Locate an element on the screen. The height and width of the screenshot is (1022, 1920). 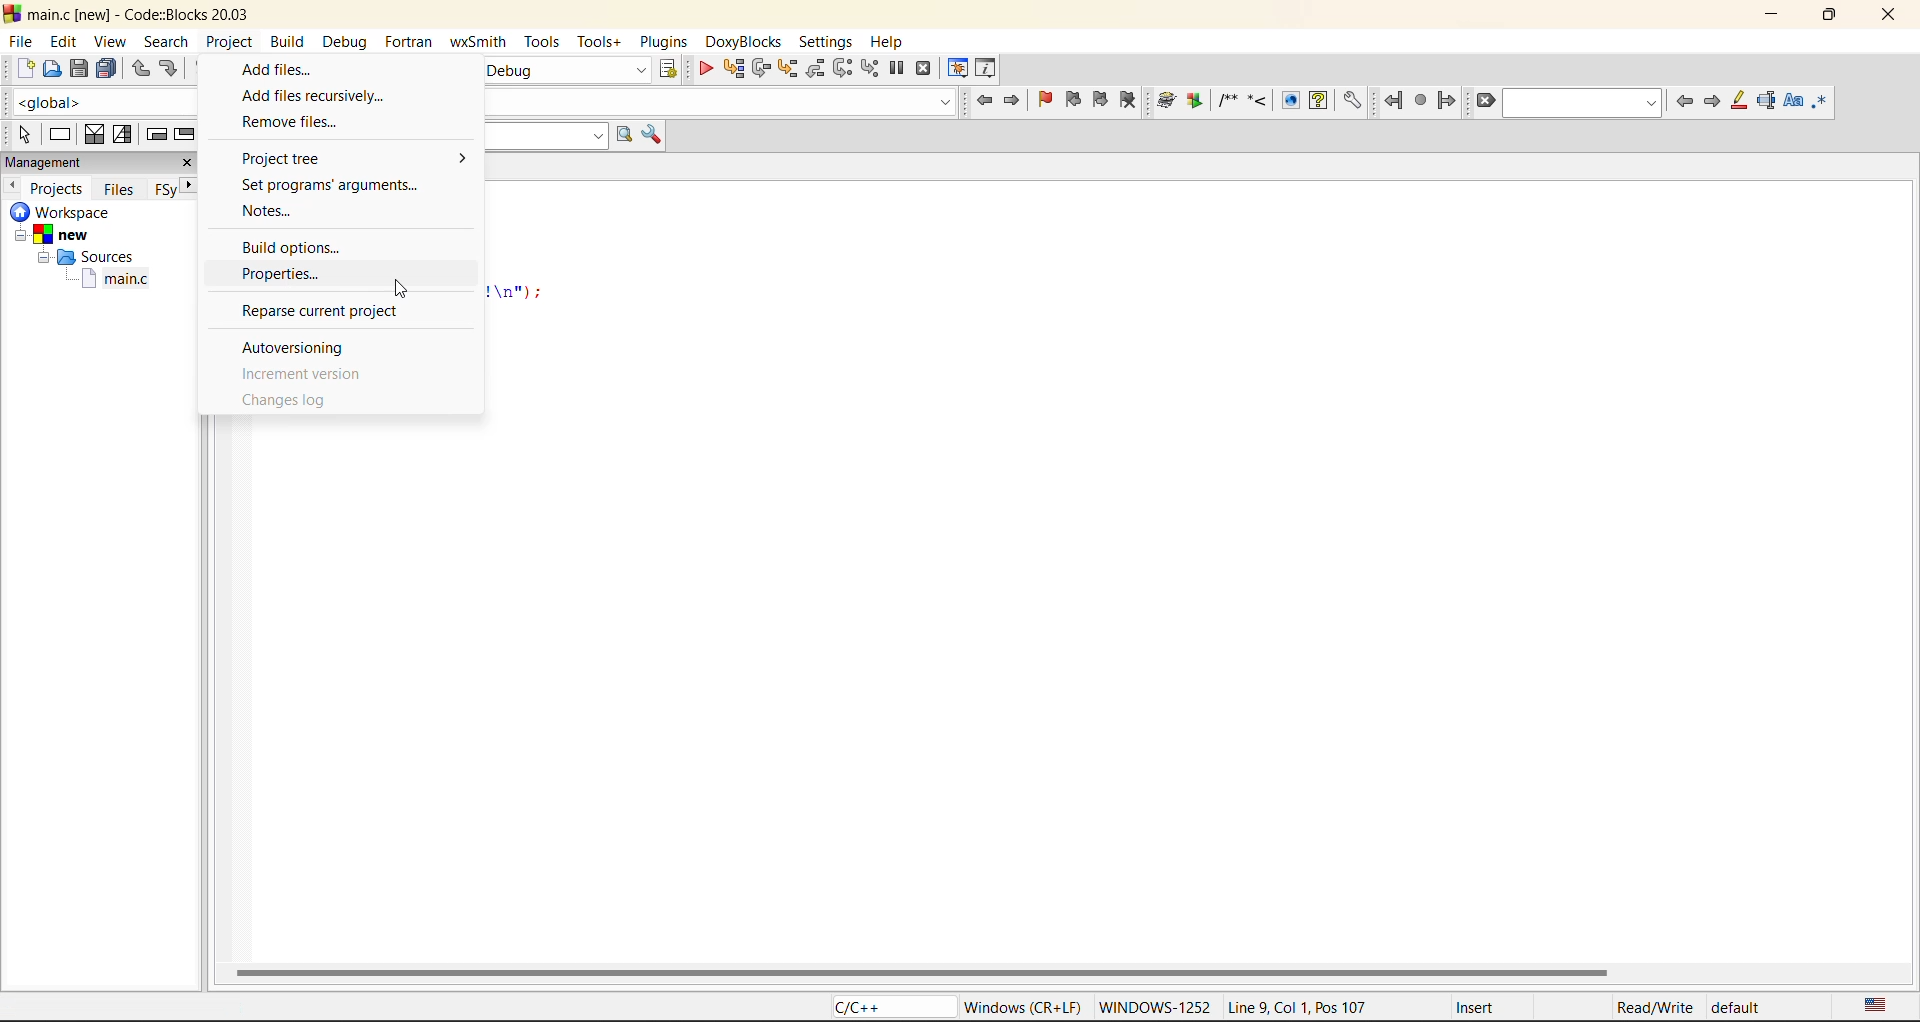
autoversioning is located at coordinates (299, 349).